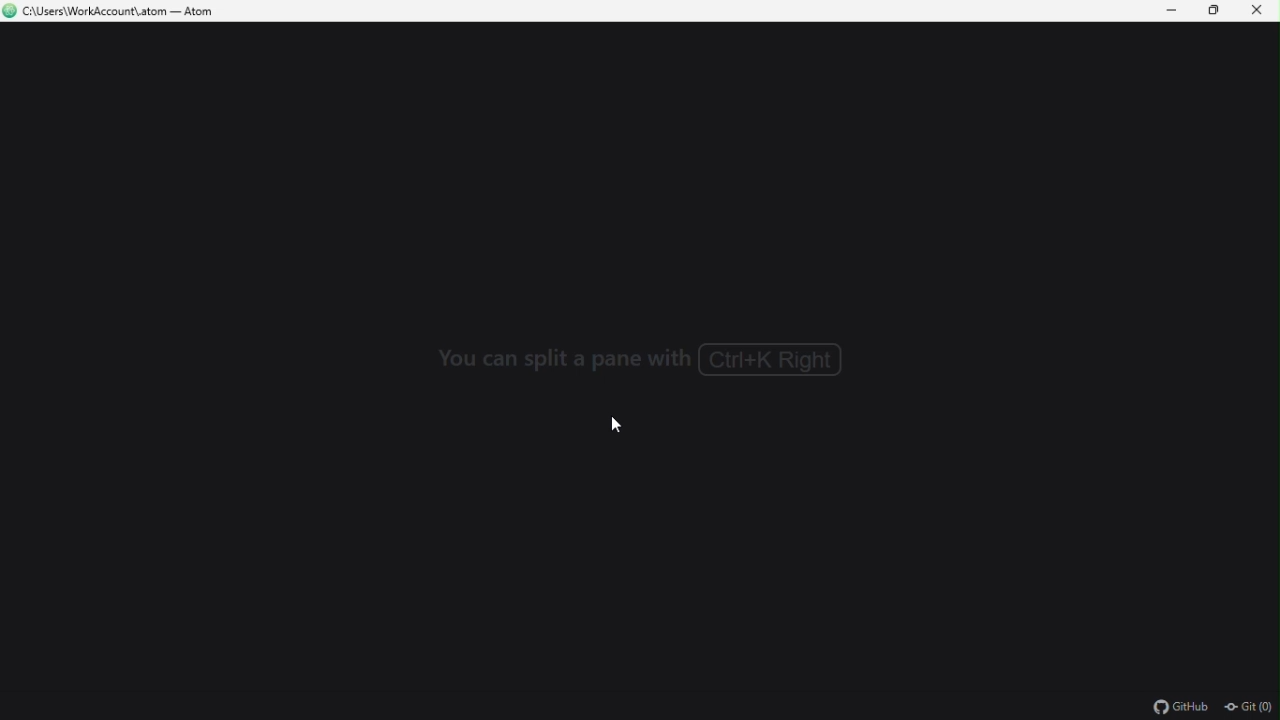 This screenshot has width=1280, height=720. Describe the element at coordinates (616, 428) in the screenshot. I see `cursor` at that location.